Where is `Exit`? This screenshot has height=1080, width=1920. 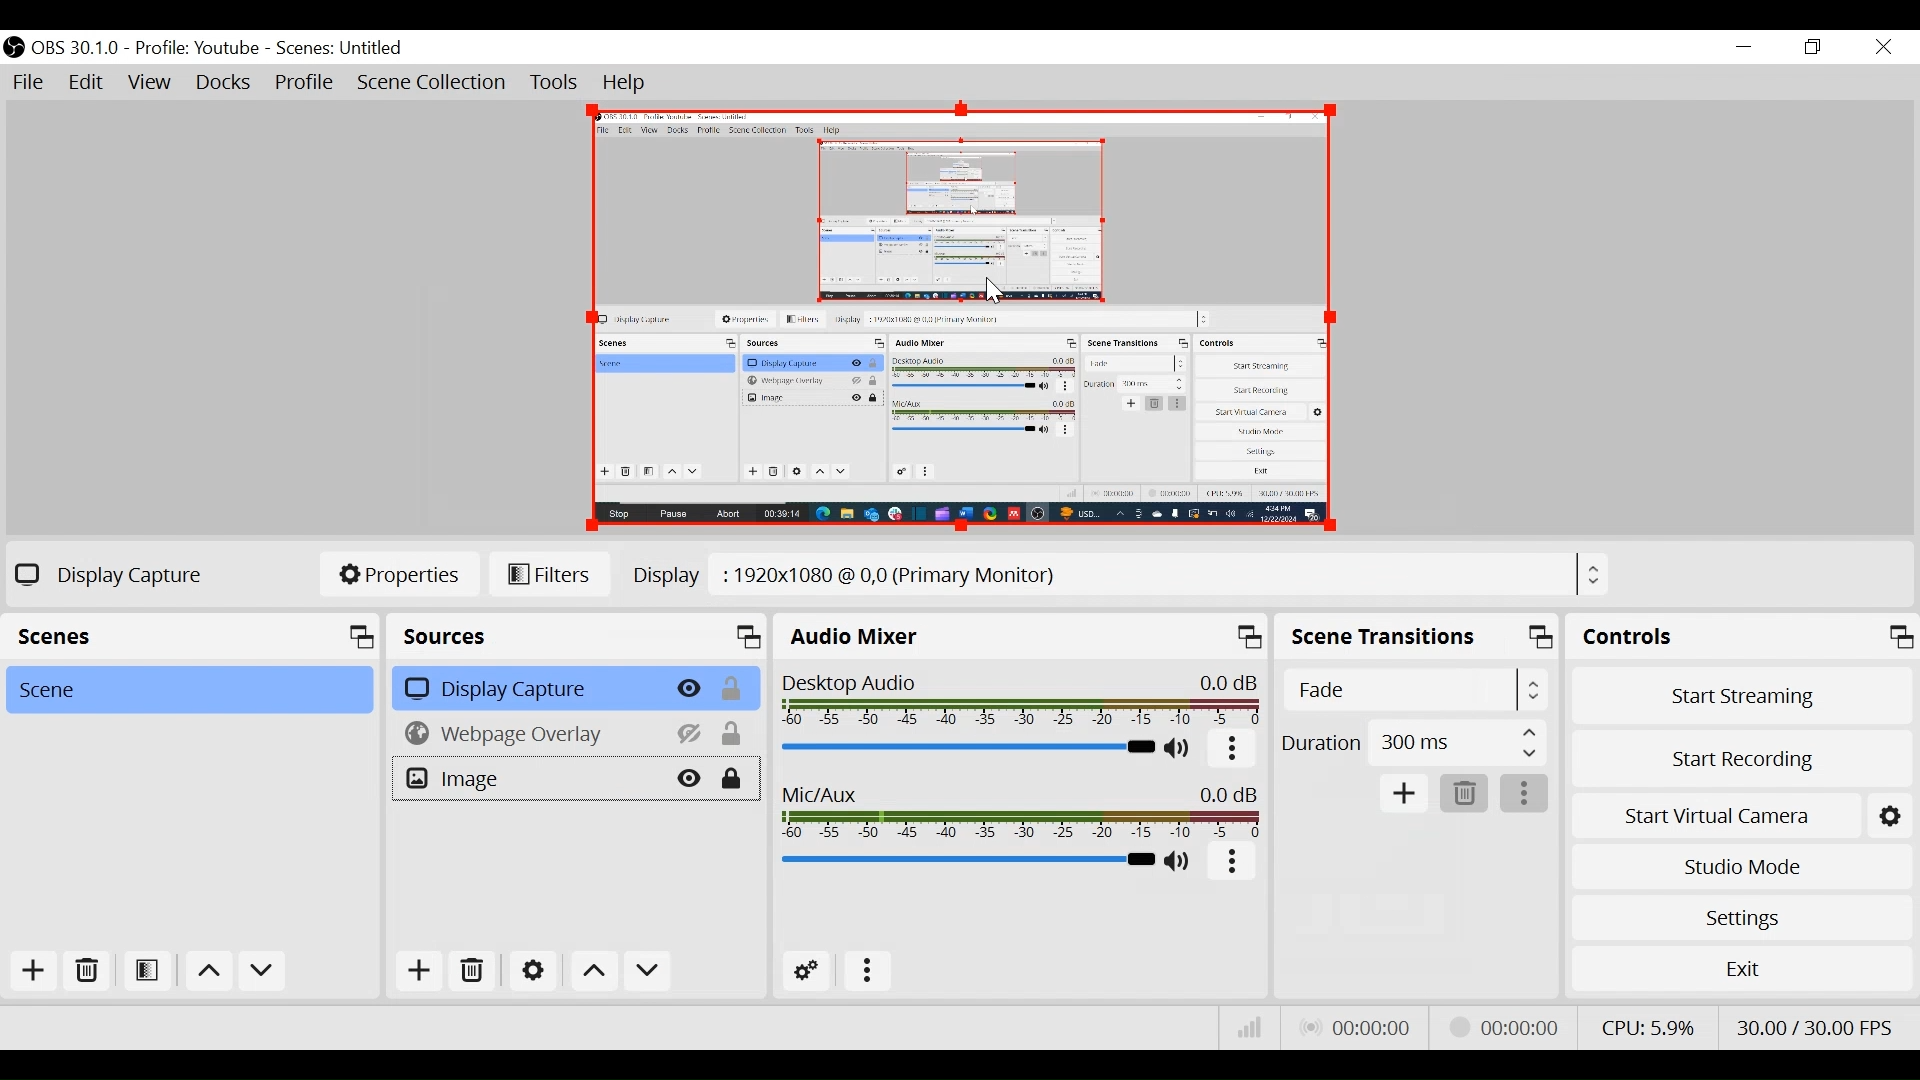 Exit is located at coordinates (1741, 968).